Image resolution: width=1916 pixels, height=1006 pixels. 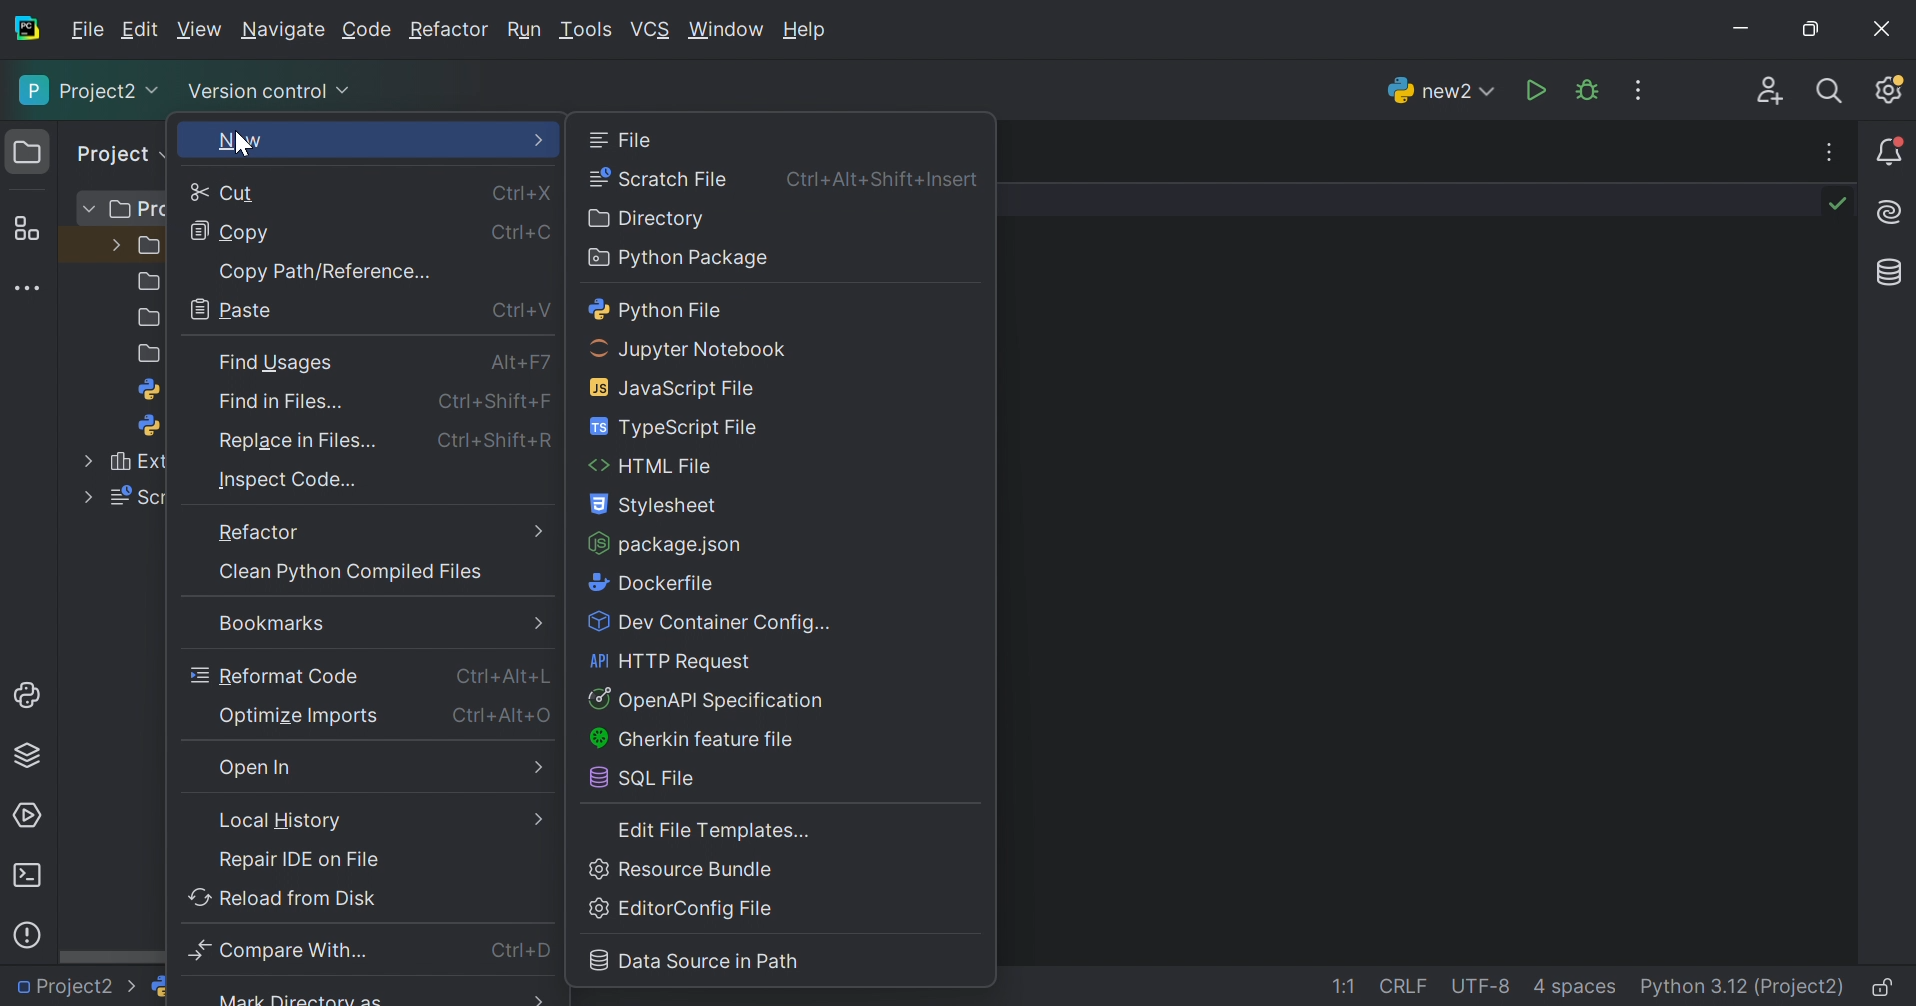 What do you see at coordinates (275, 675) in the screenshot?
I see `Reformat code` at bounding box center [275, 675].